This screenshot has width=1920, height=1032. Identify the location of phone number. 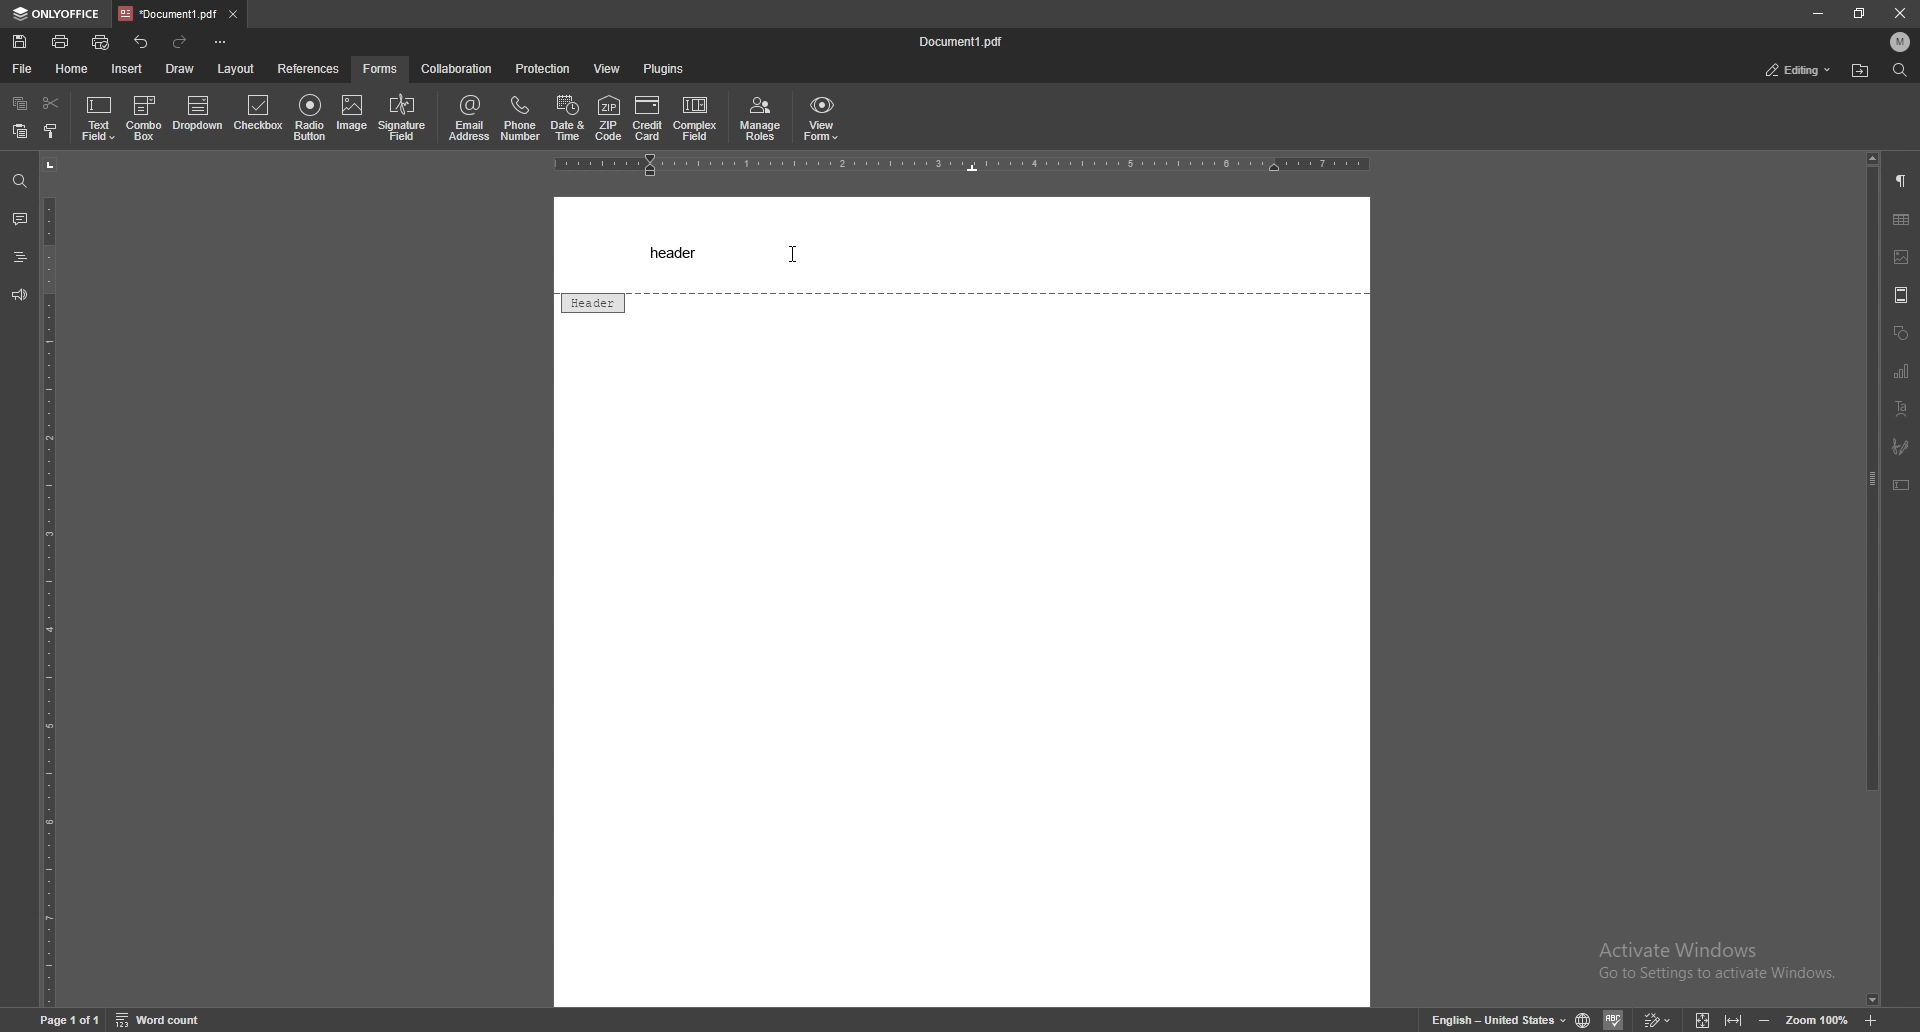
(520, 118).